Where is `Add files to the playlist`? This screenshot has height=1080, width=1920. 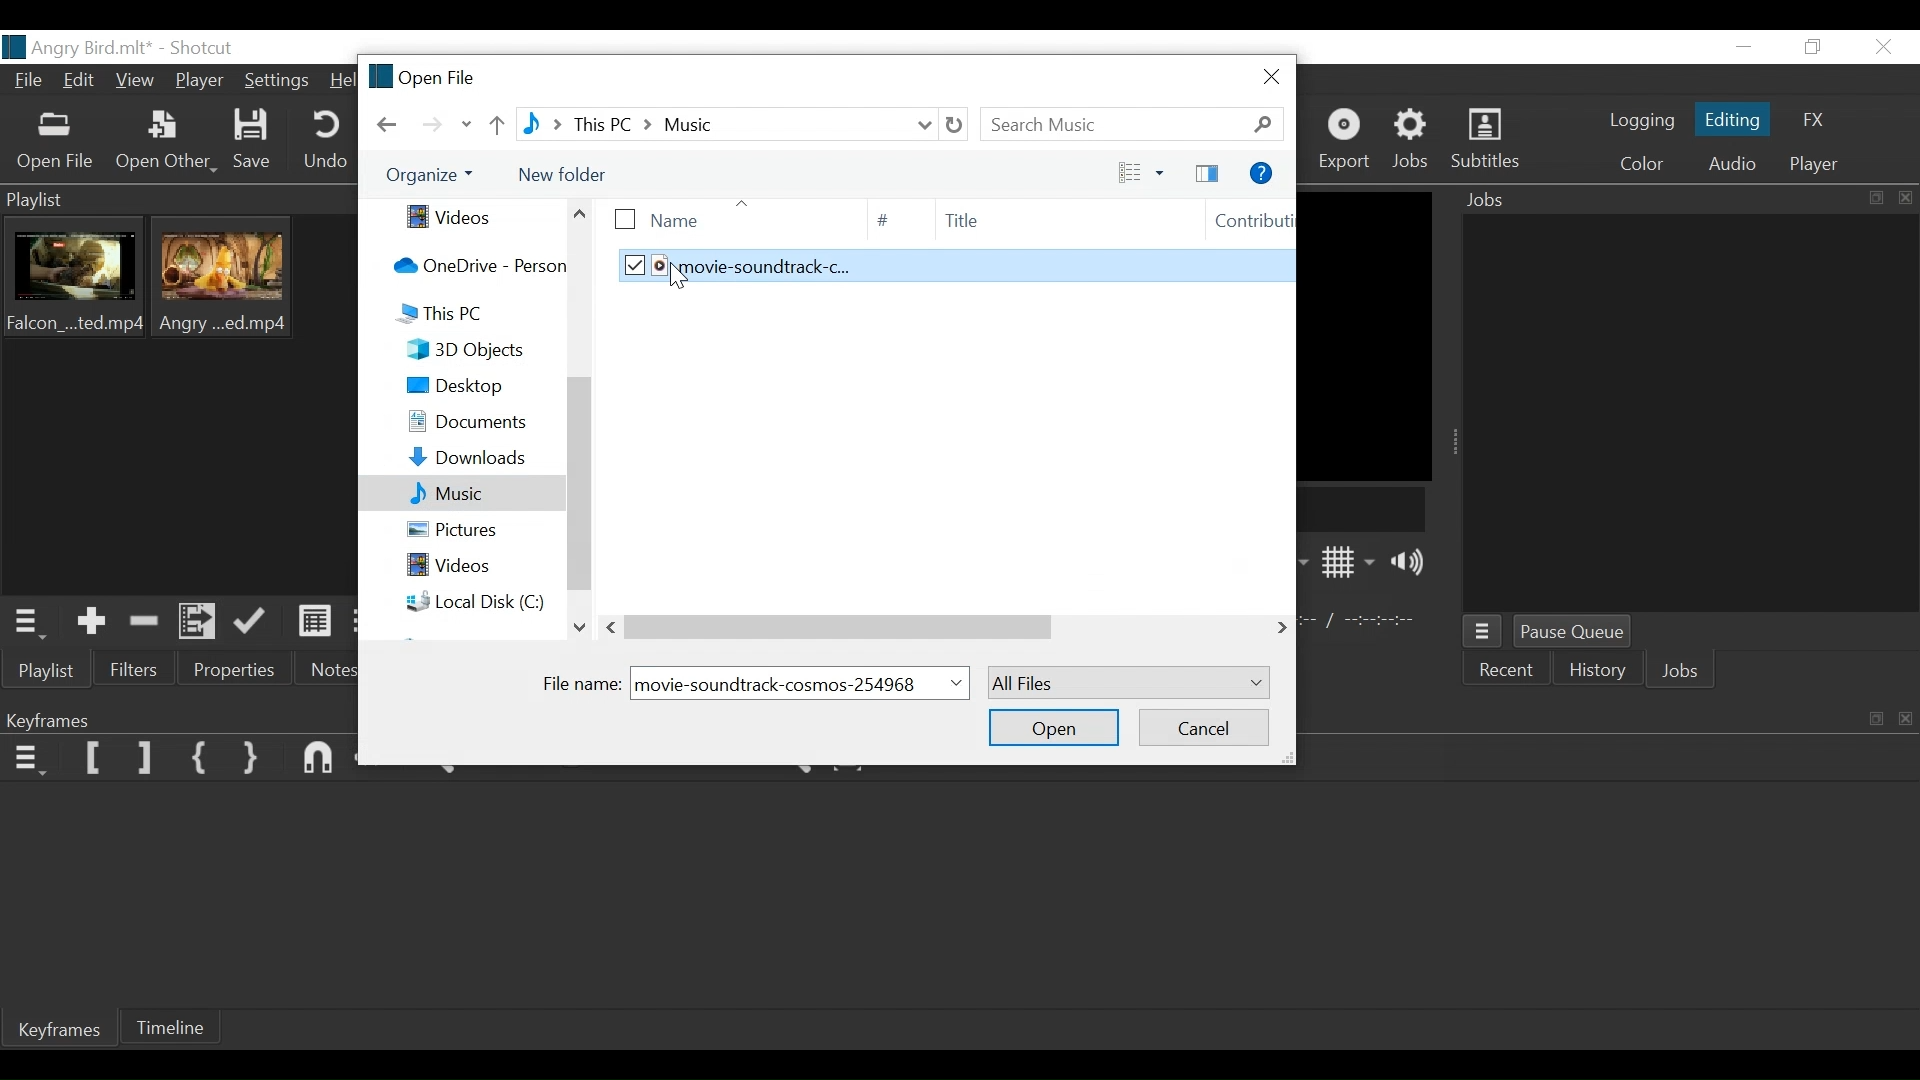
Add files to the playlist is located at coordinates (200, 623).